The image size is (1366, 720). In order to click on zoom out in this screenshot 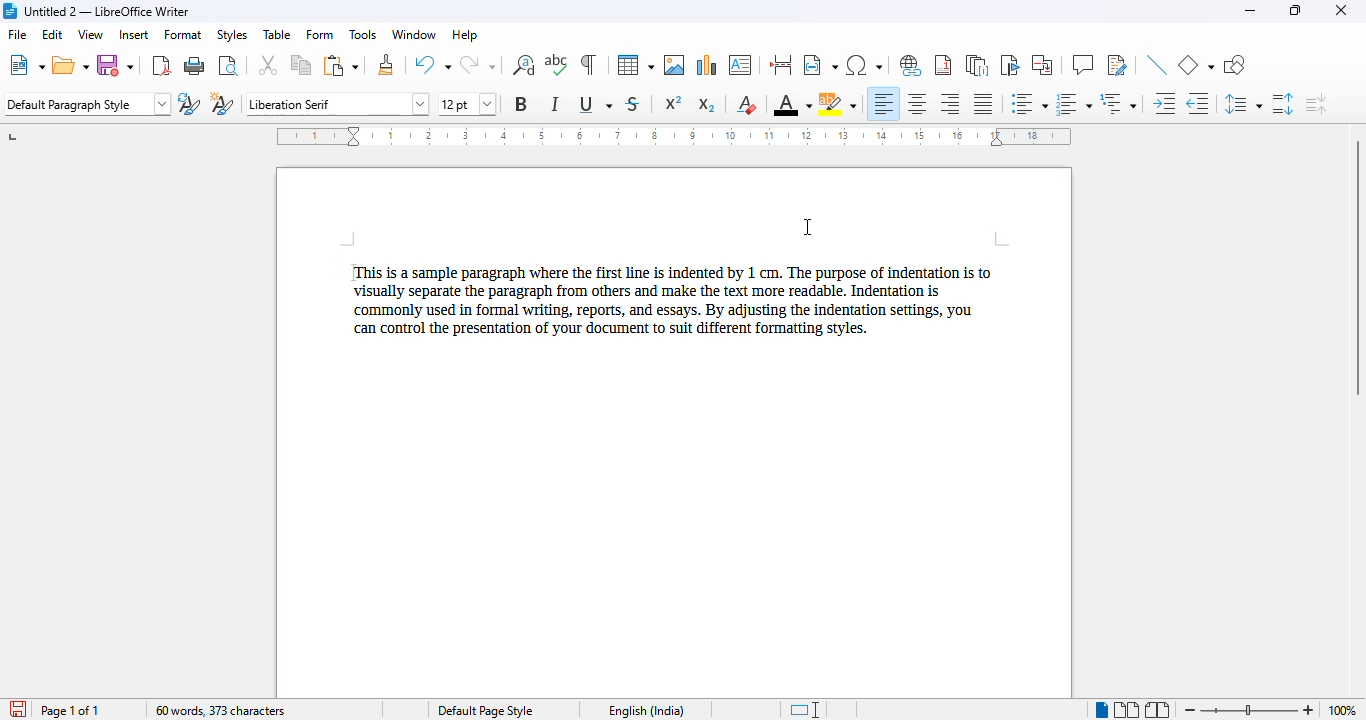, I will do `click(1192, 710)`.